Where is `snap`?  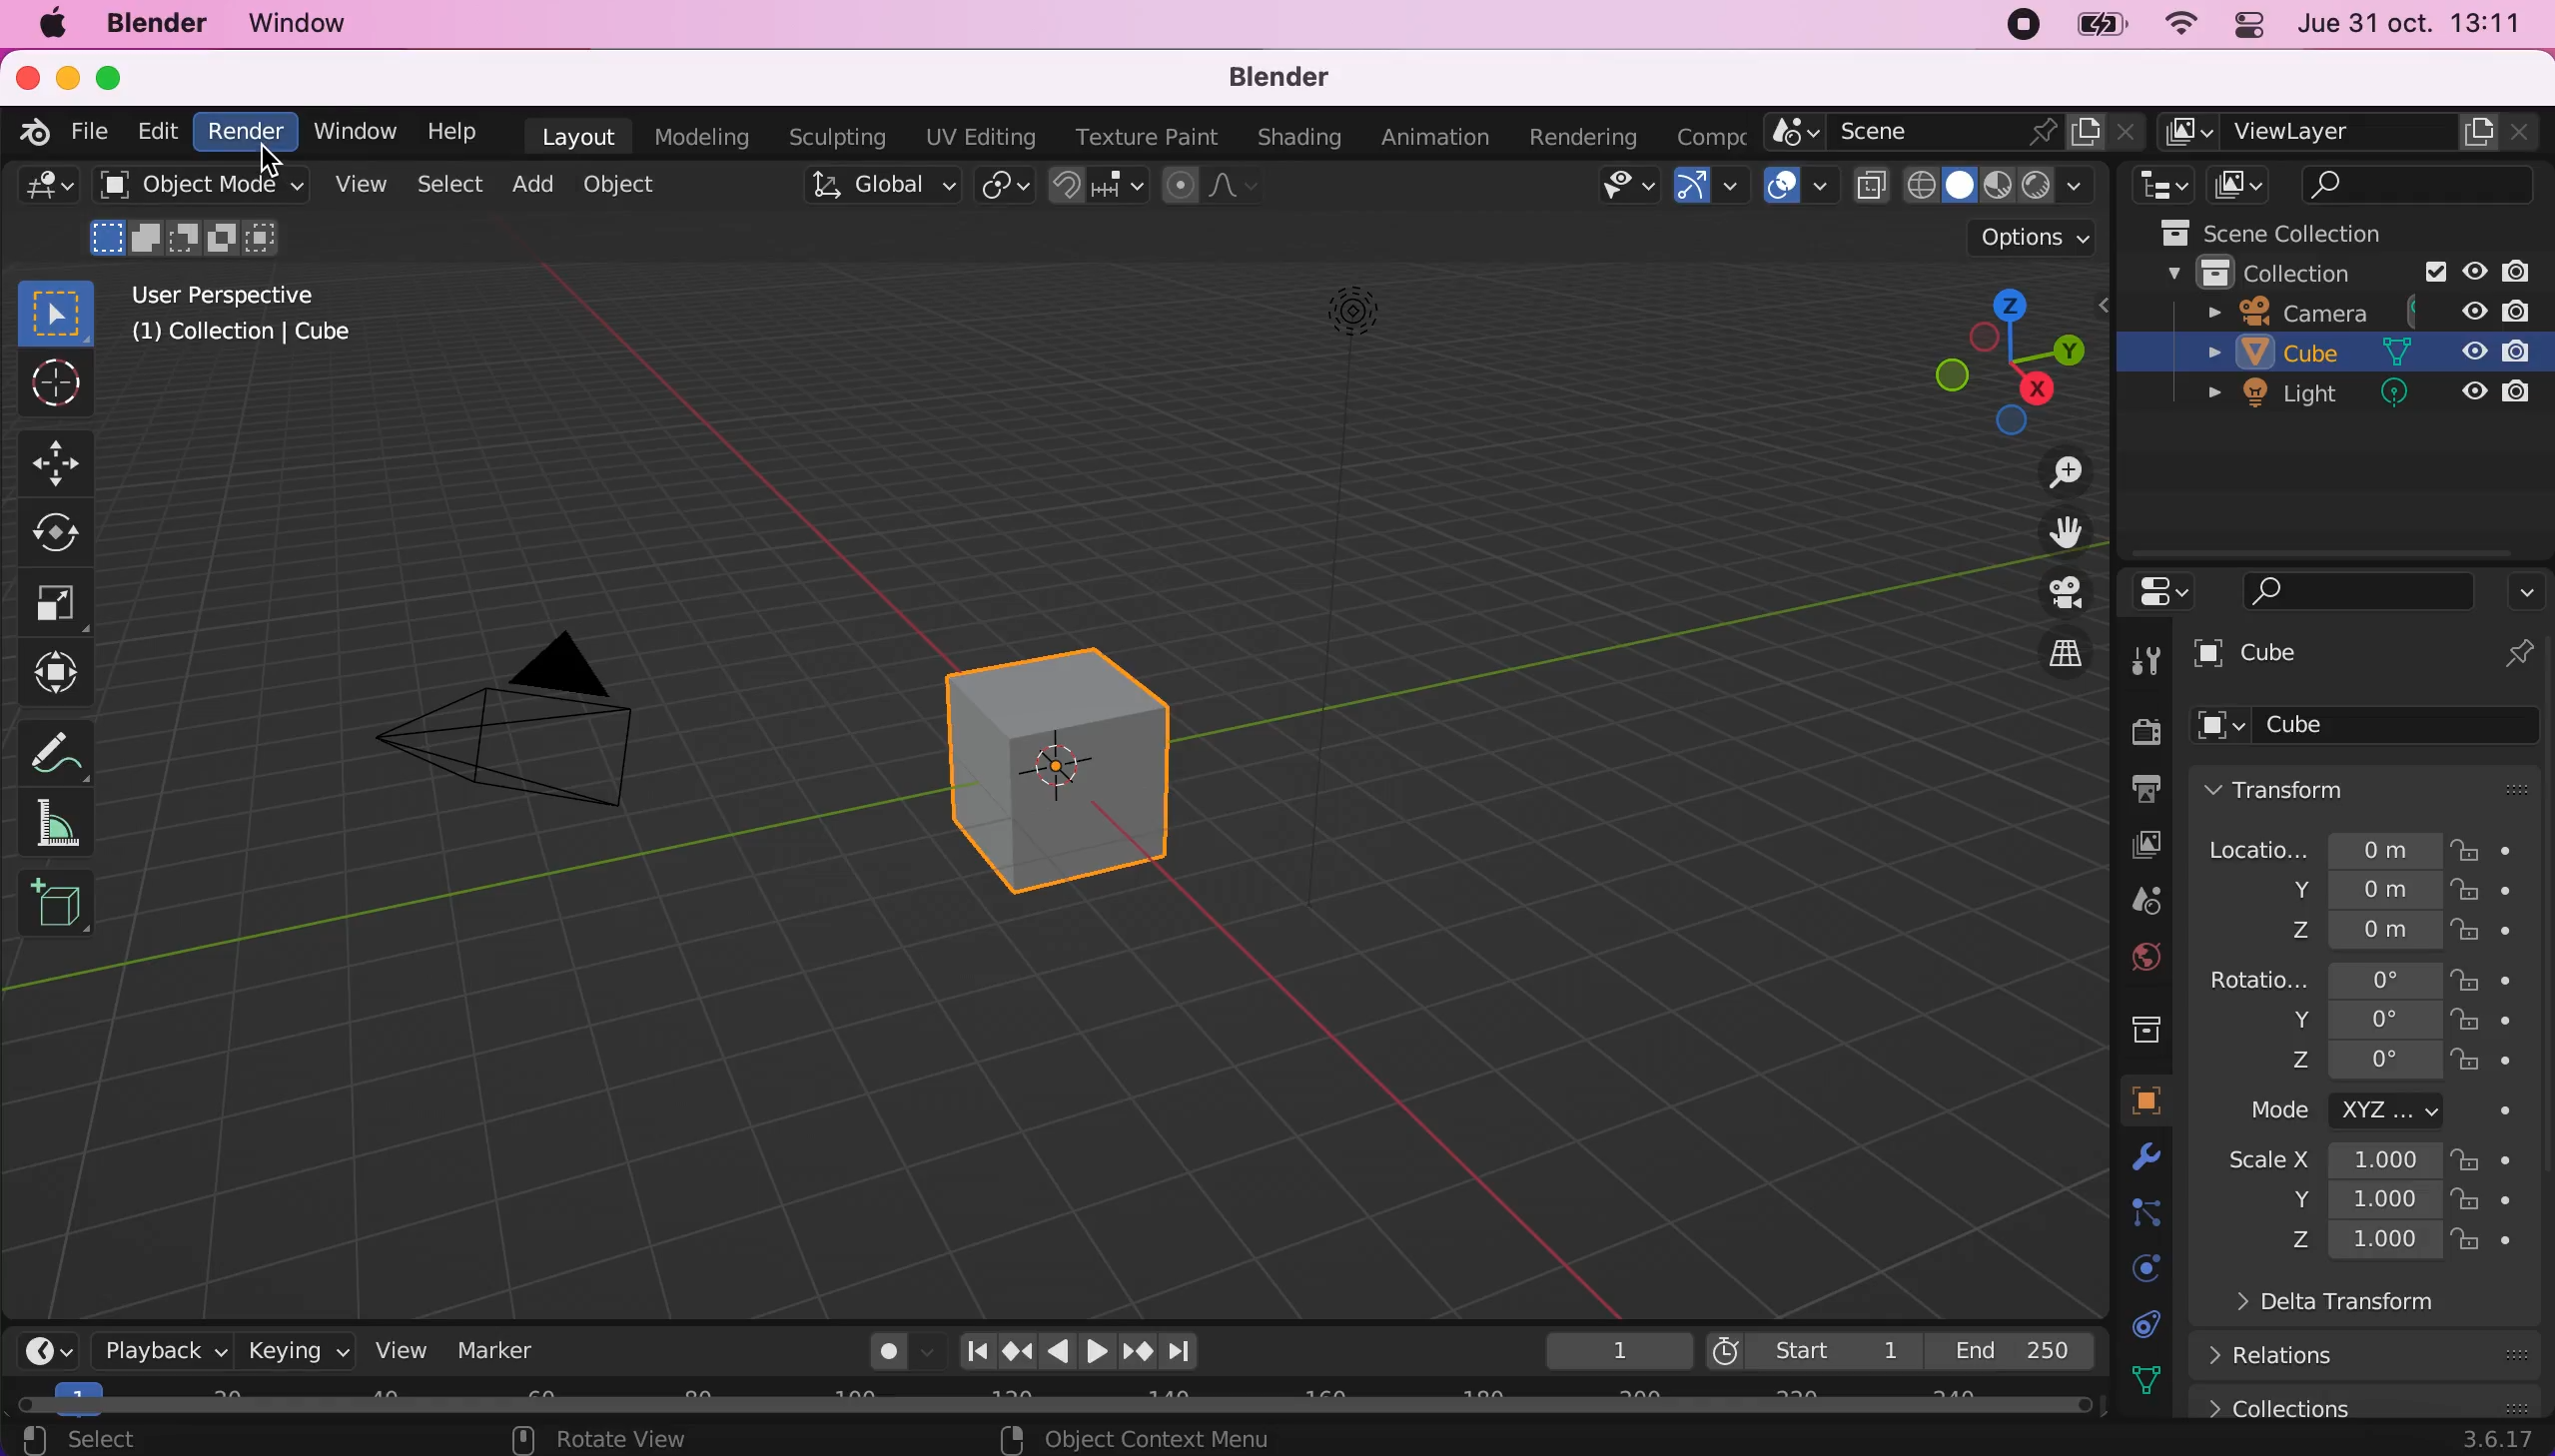 snap is located at coordinates (1099, 193).